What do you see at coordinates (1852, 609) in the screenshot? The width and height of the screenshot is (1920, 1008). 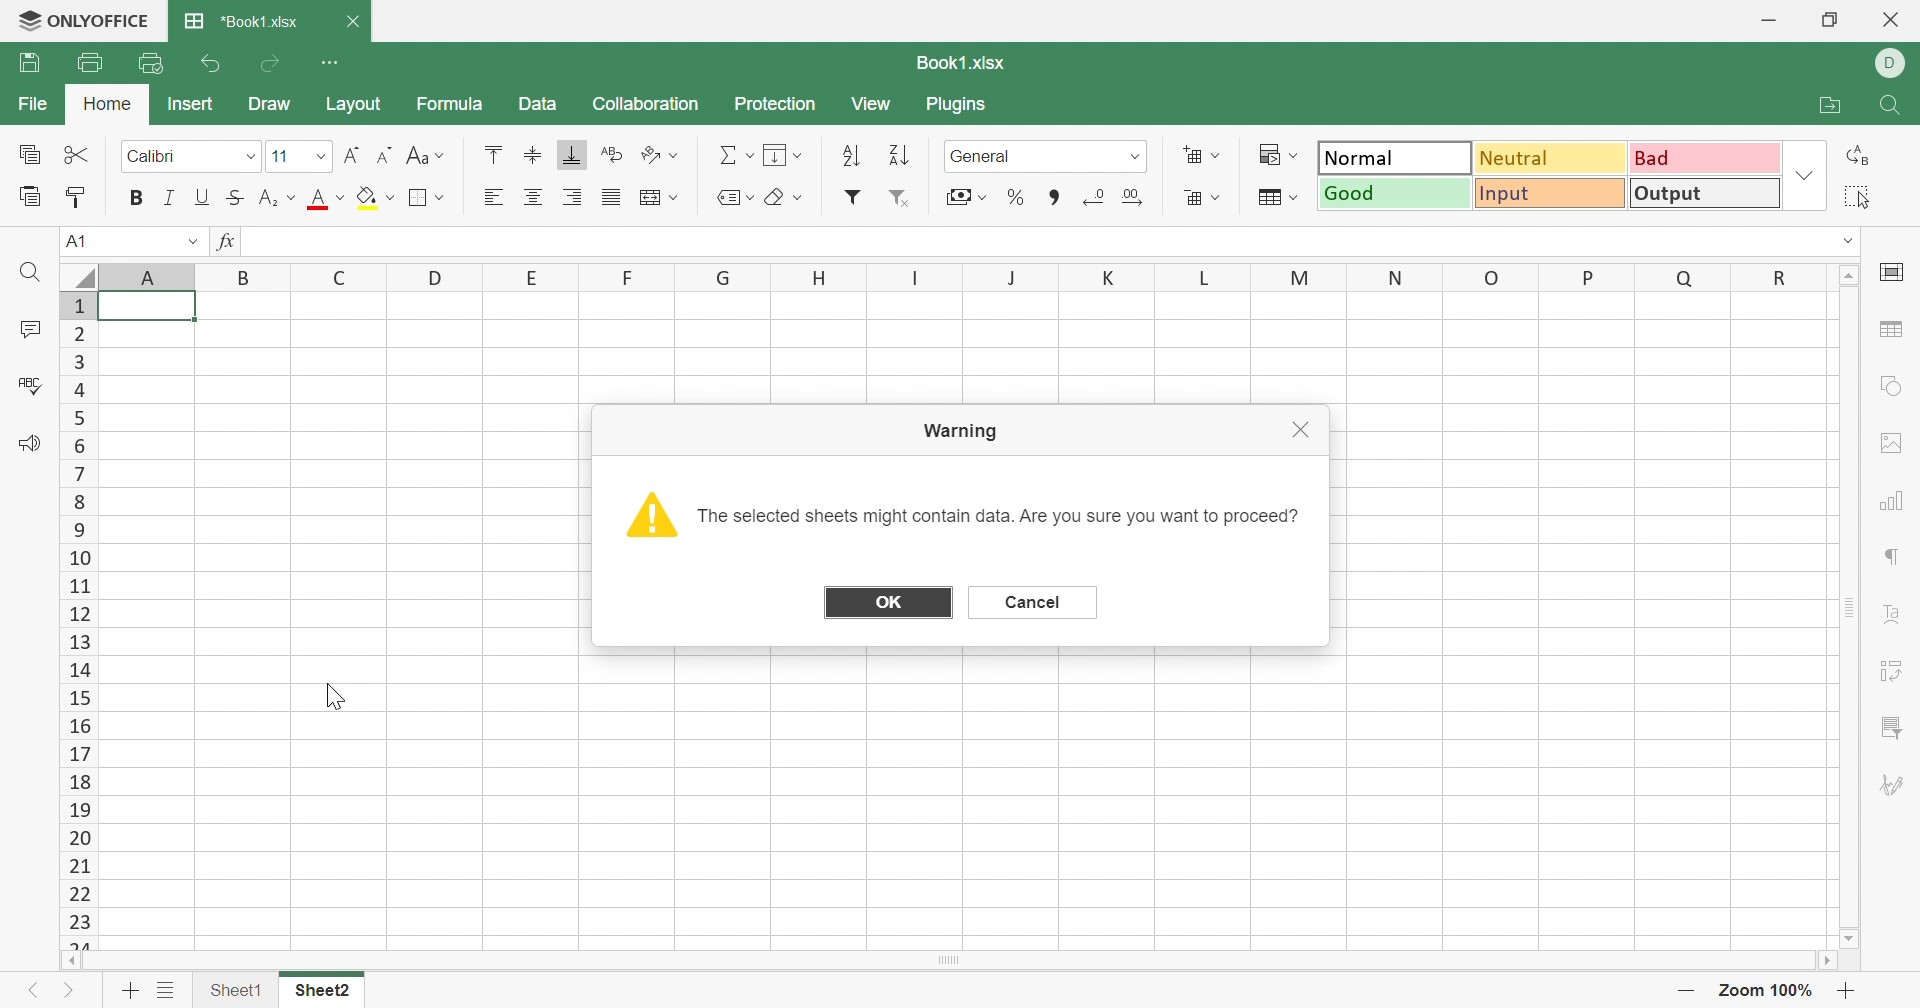 I see `Scroll Bar` at bounding box center [1852, 609].